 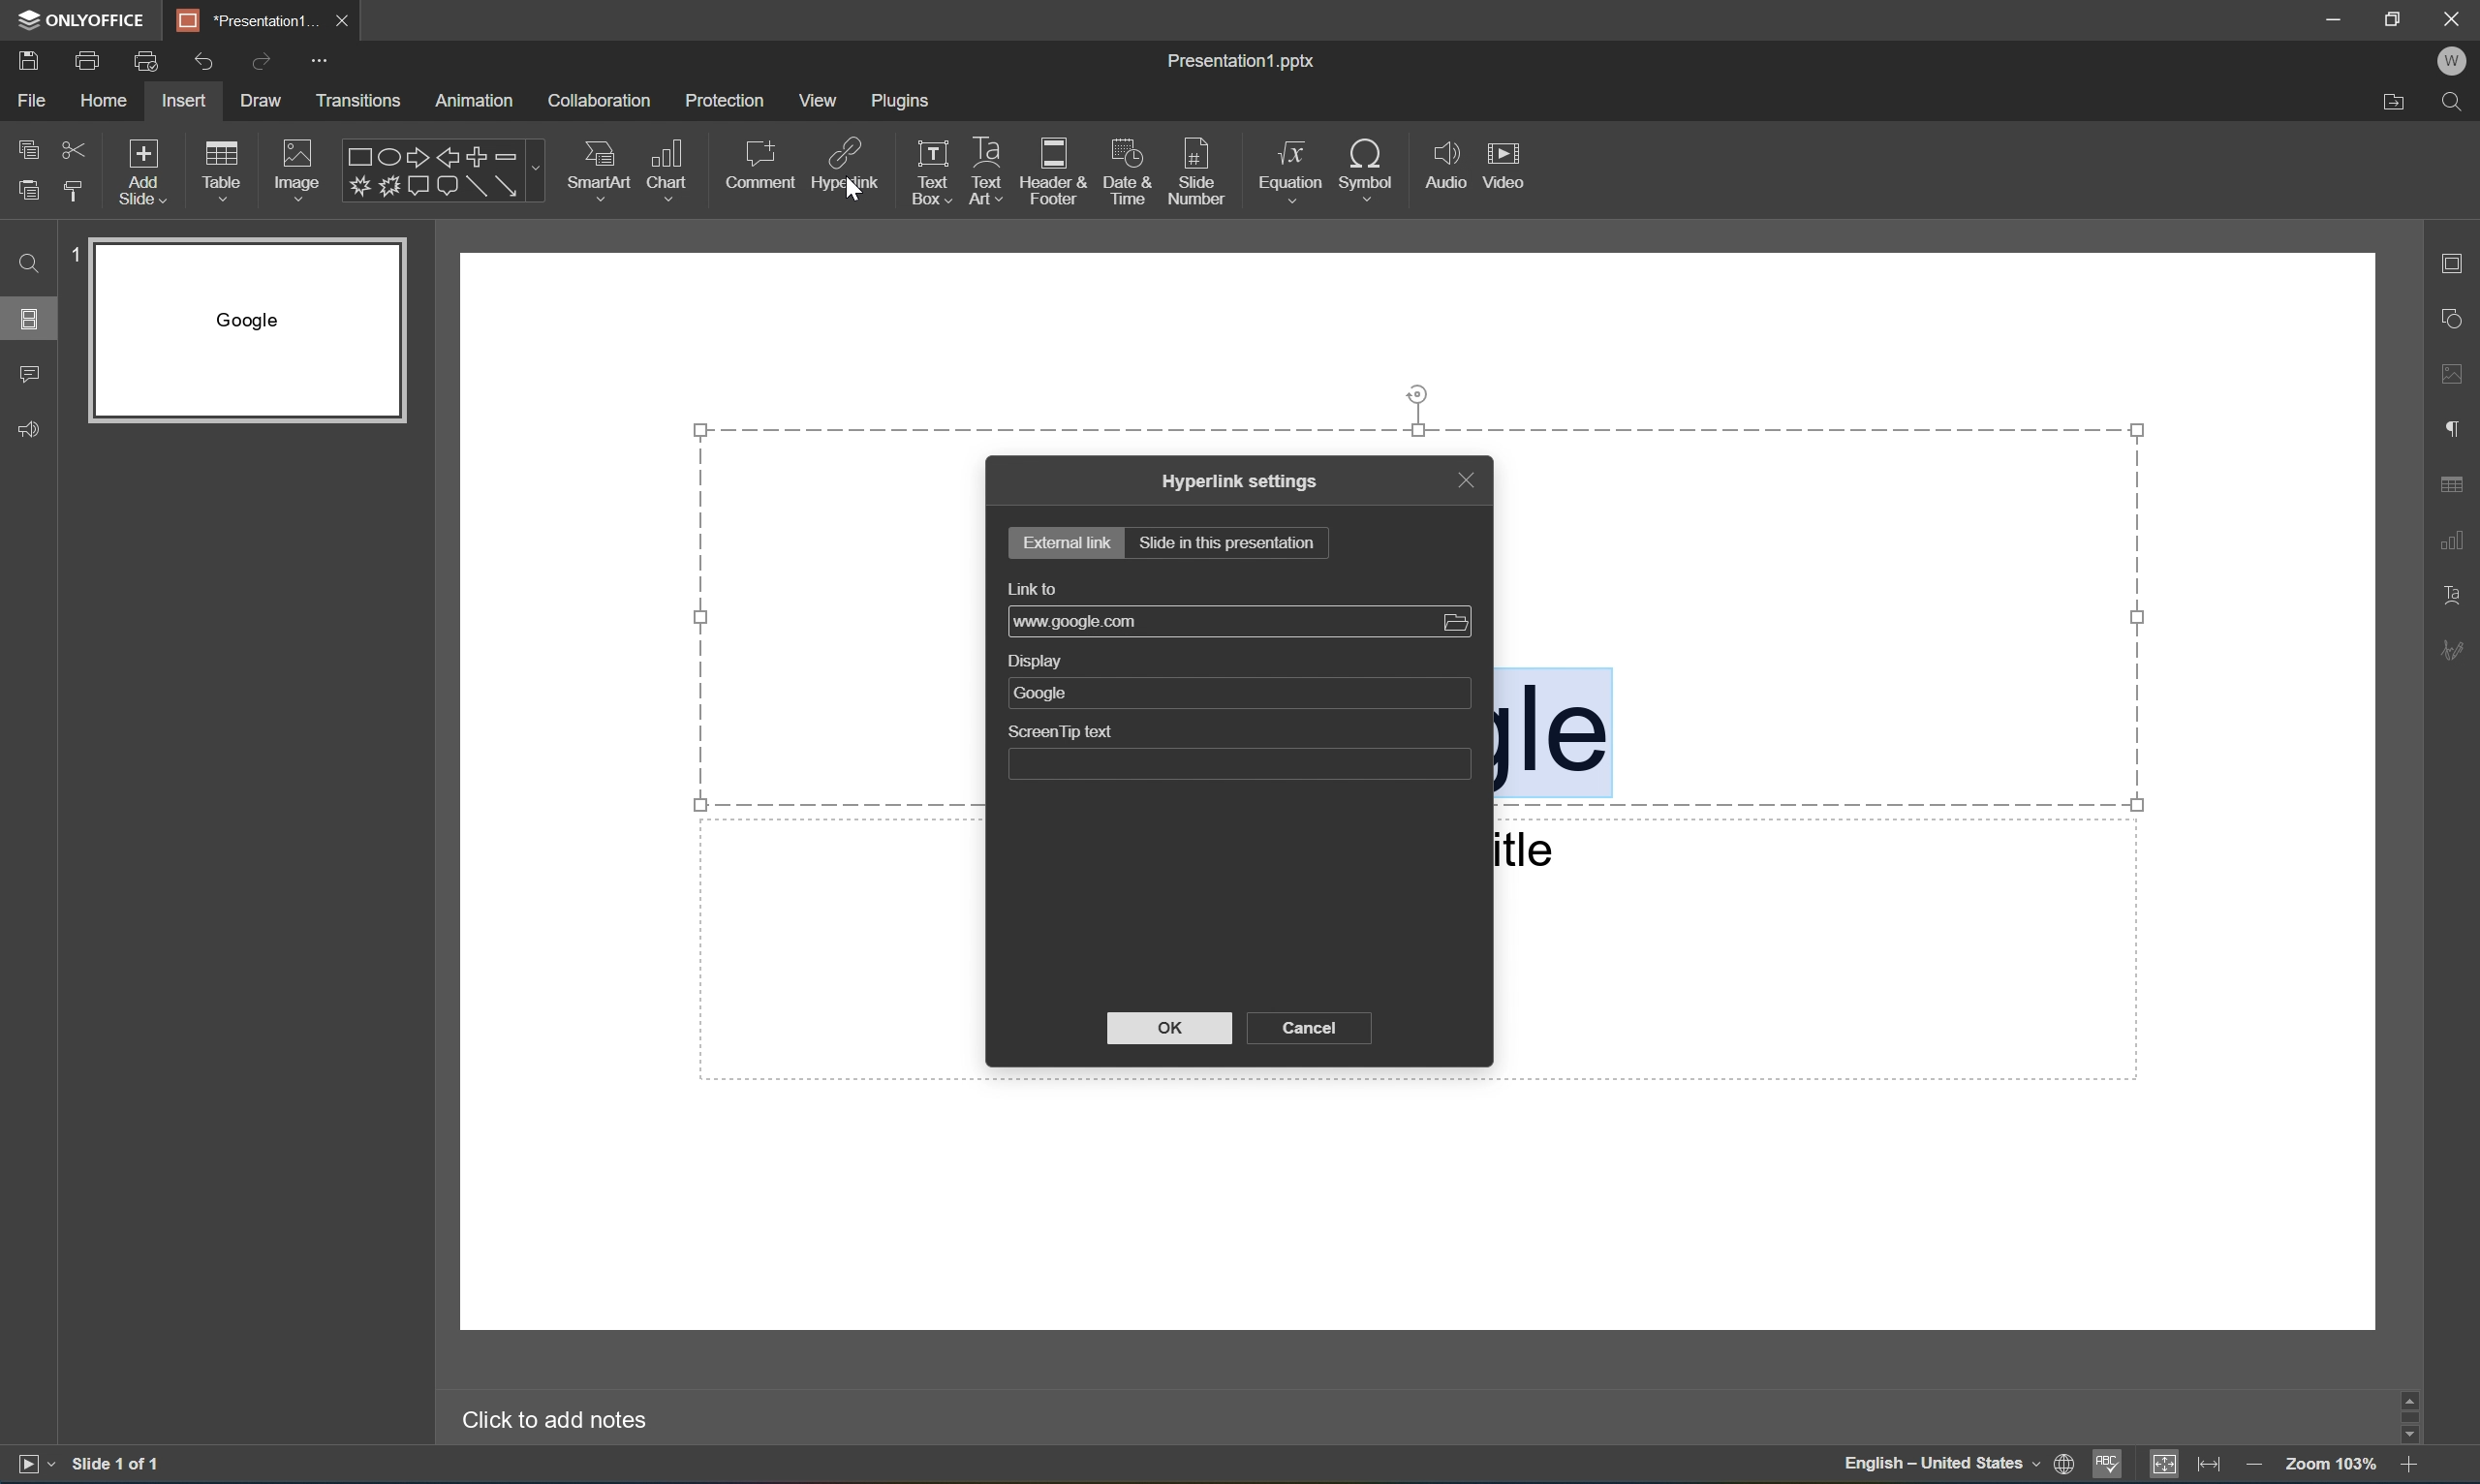 What do you see at coordinates (2460, 592) in the screenshot?
I see `Text art settings` at bounding box center [2460, 592].